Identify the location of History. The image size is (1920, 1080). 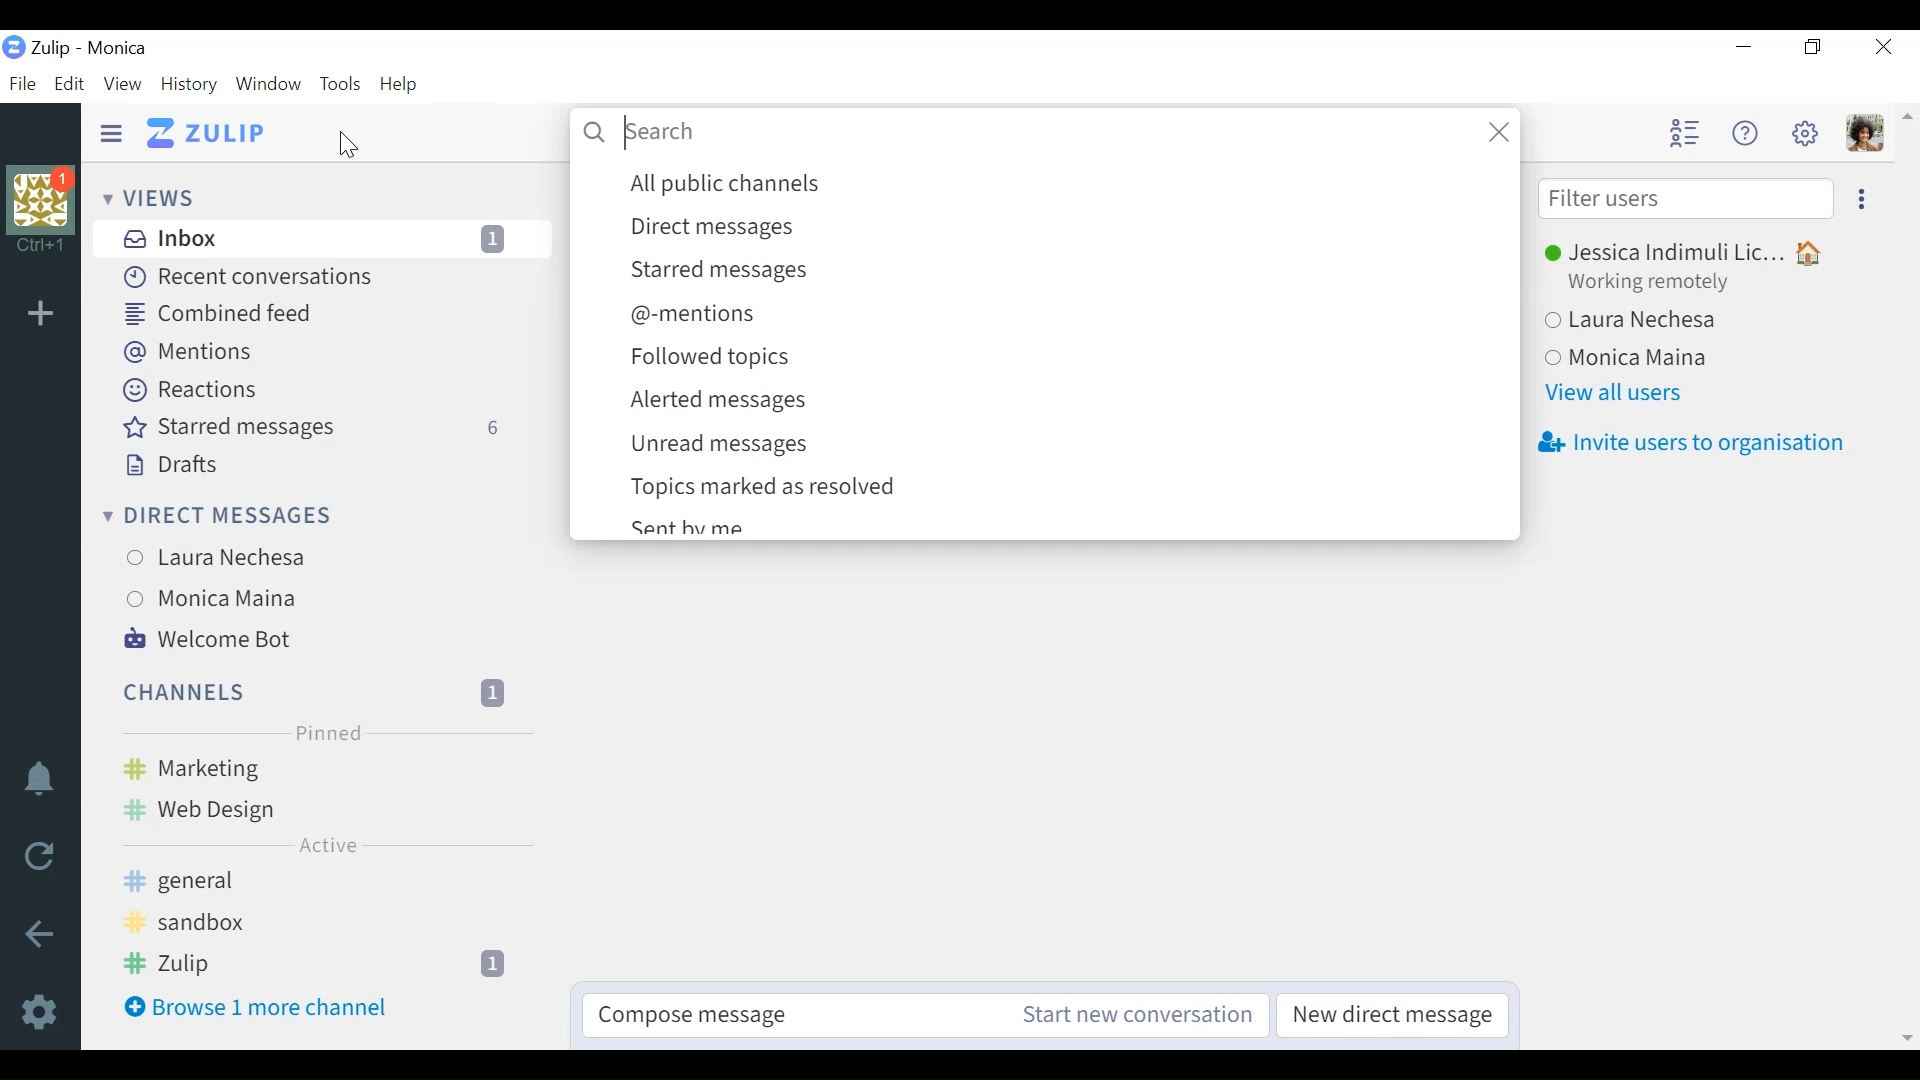
(188, 83).